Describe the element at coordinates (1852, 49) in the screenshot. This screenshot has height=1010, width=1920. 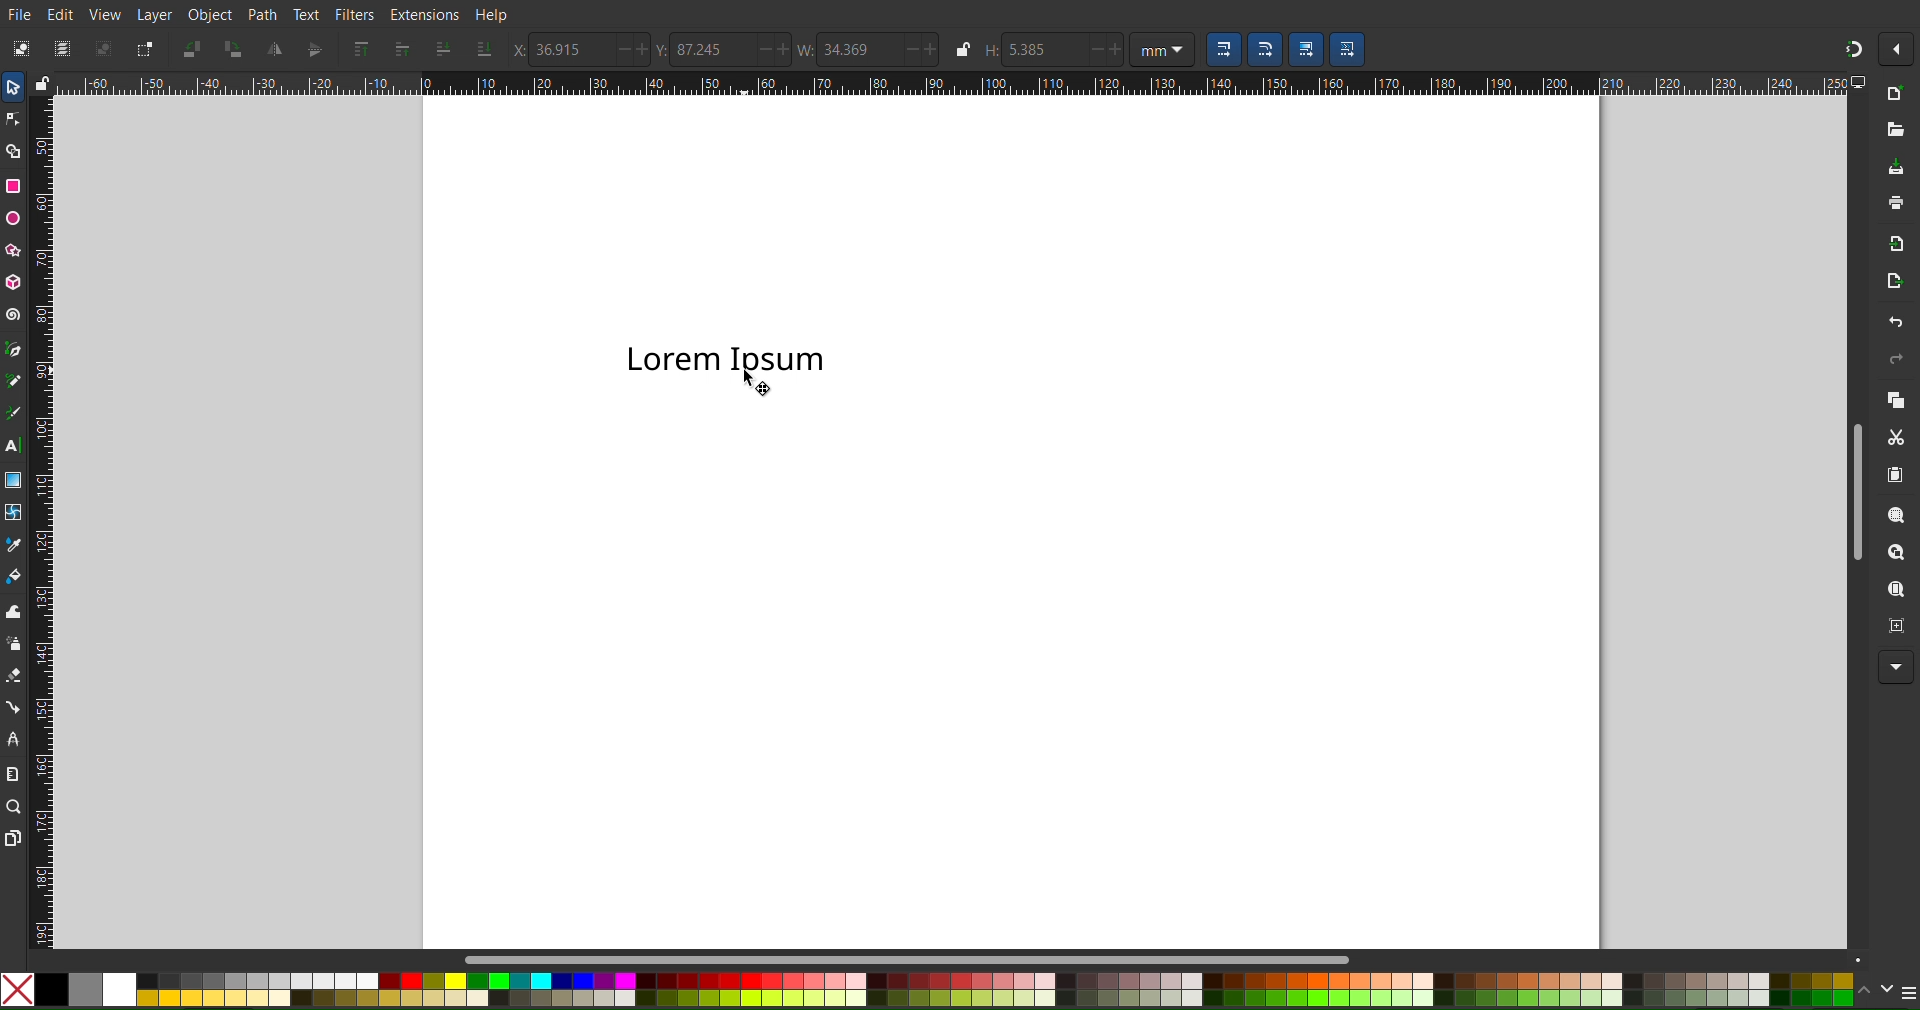
I see `Snapping` at that location.